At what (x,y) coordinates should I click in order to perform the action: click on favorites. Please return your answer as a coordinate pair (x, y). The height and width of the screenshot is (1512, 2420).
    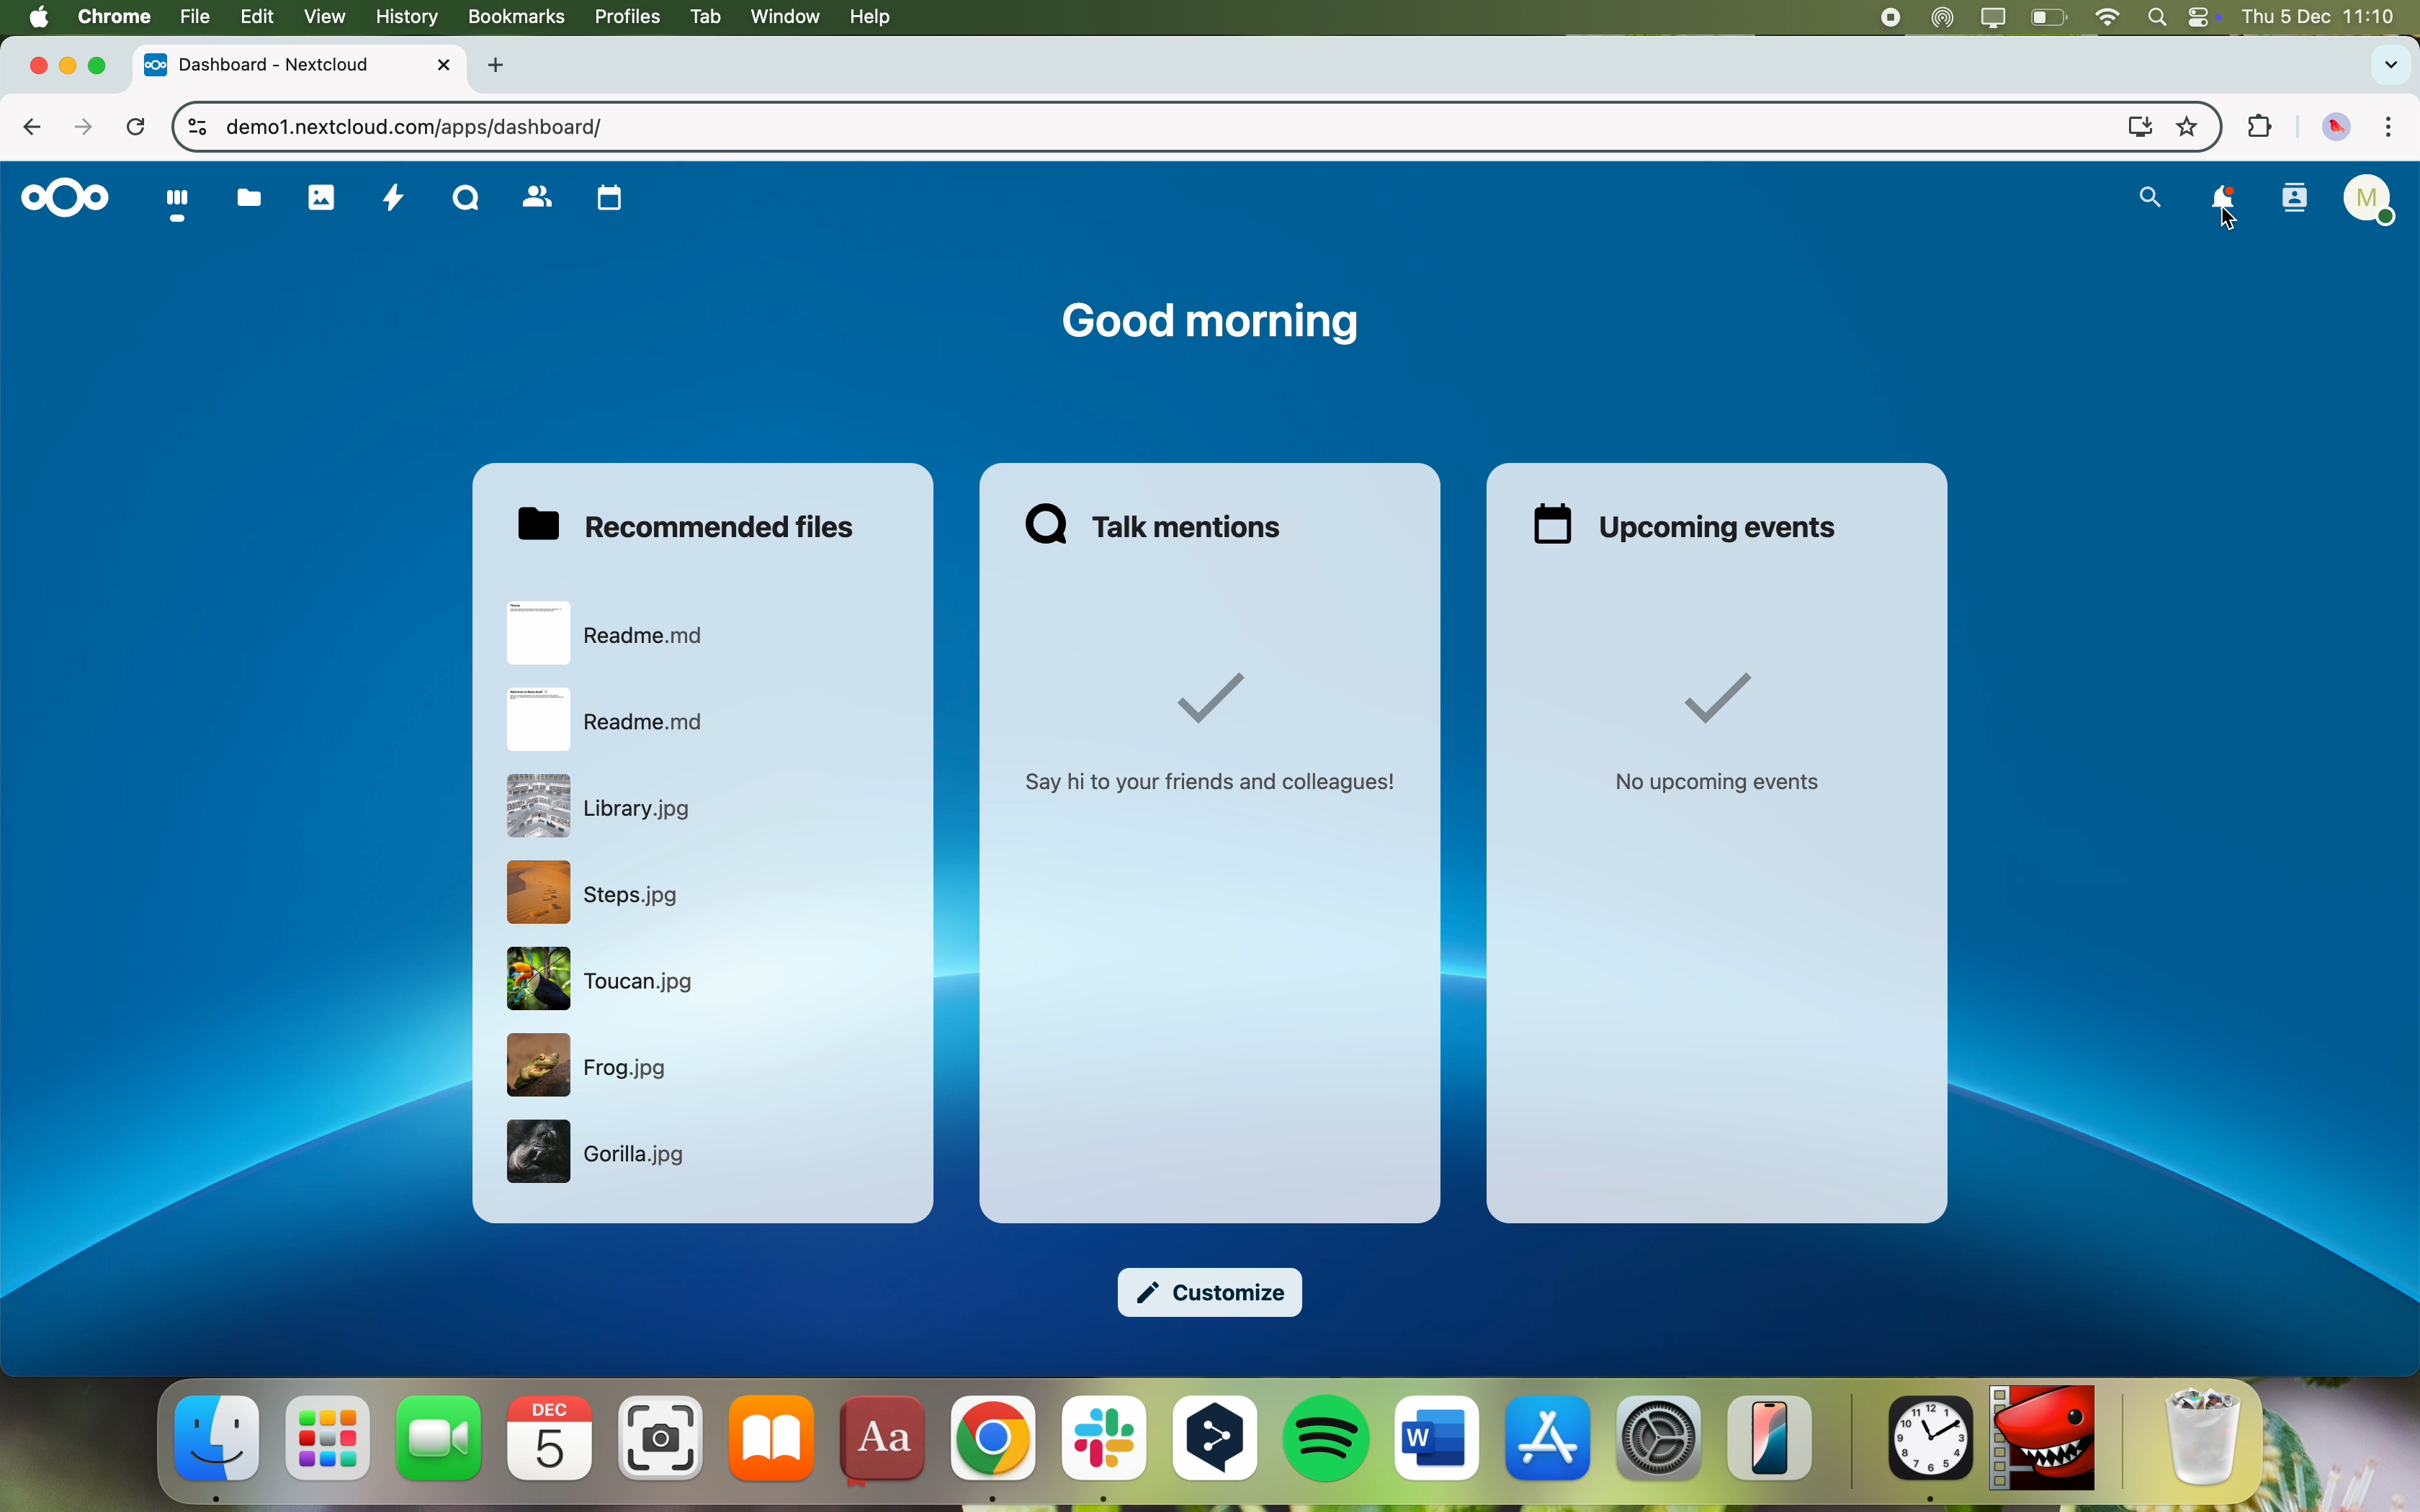
    Looking at the image, I should click on (2187, 124).